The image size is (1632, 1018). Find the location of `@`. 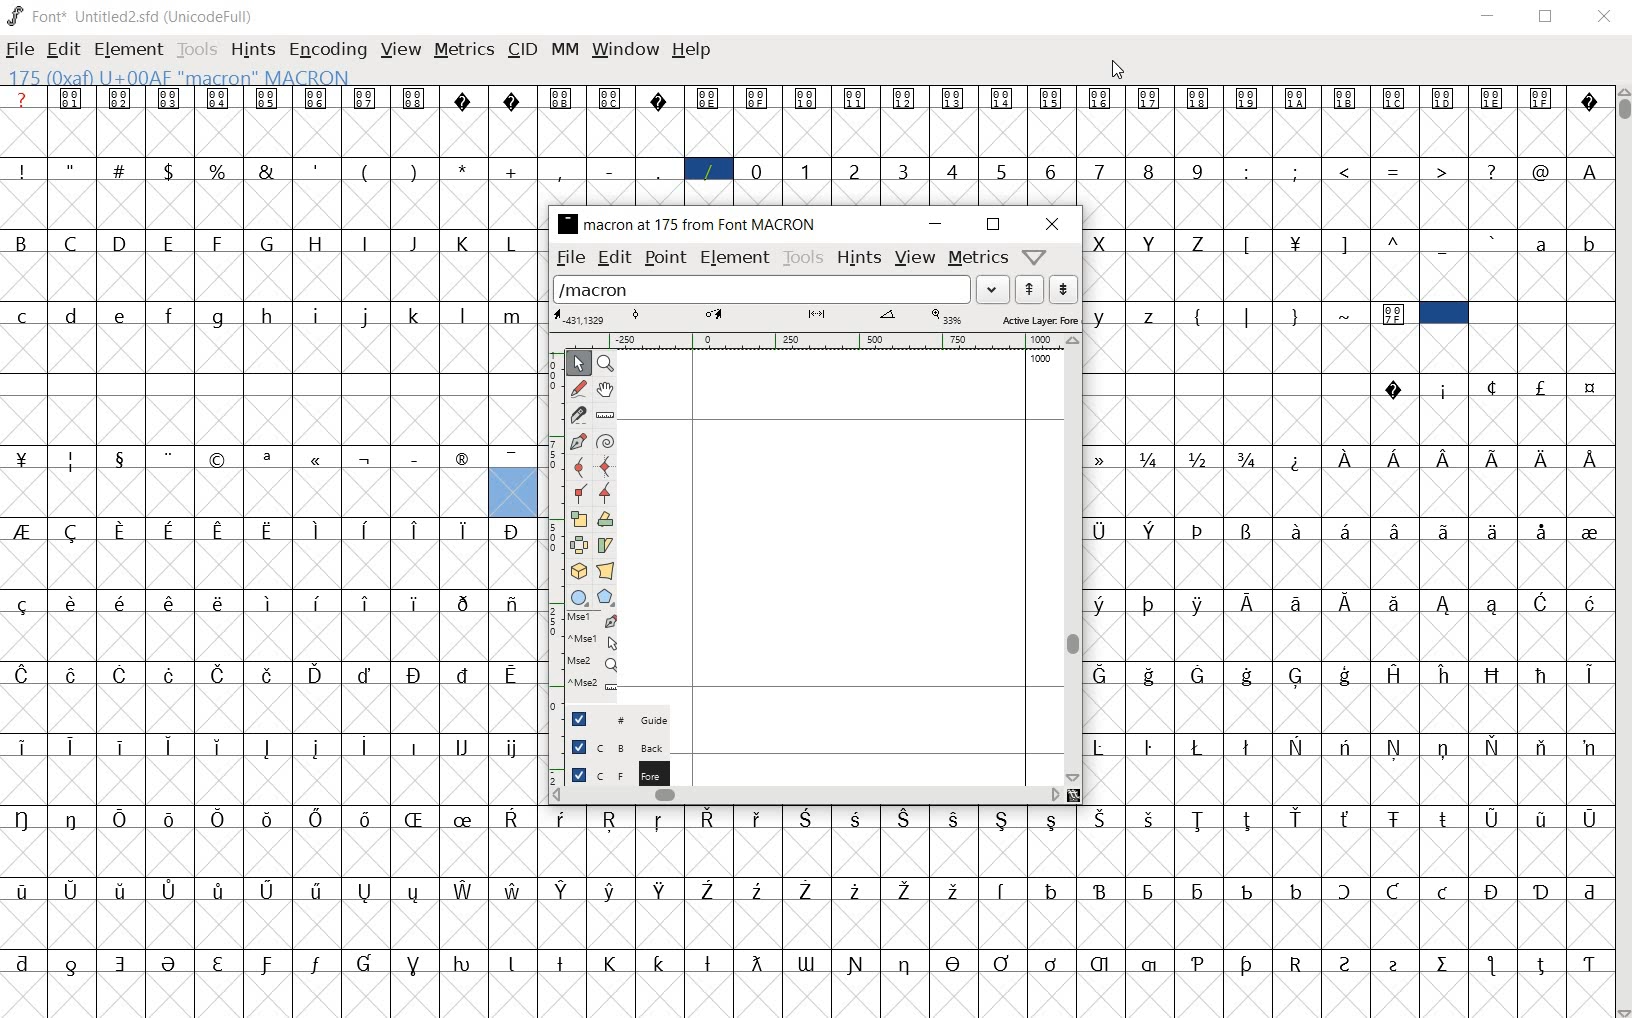

@ is located at coordinates (1544, 172).